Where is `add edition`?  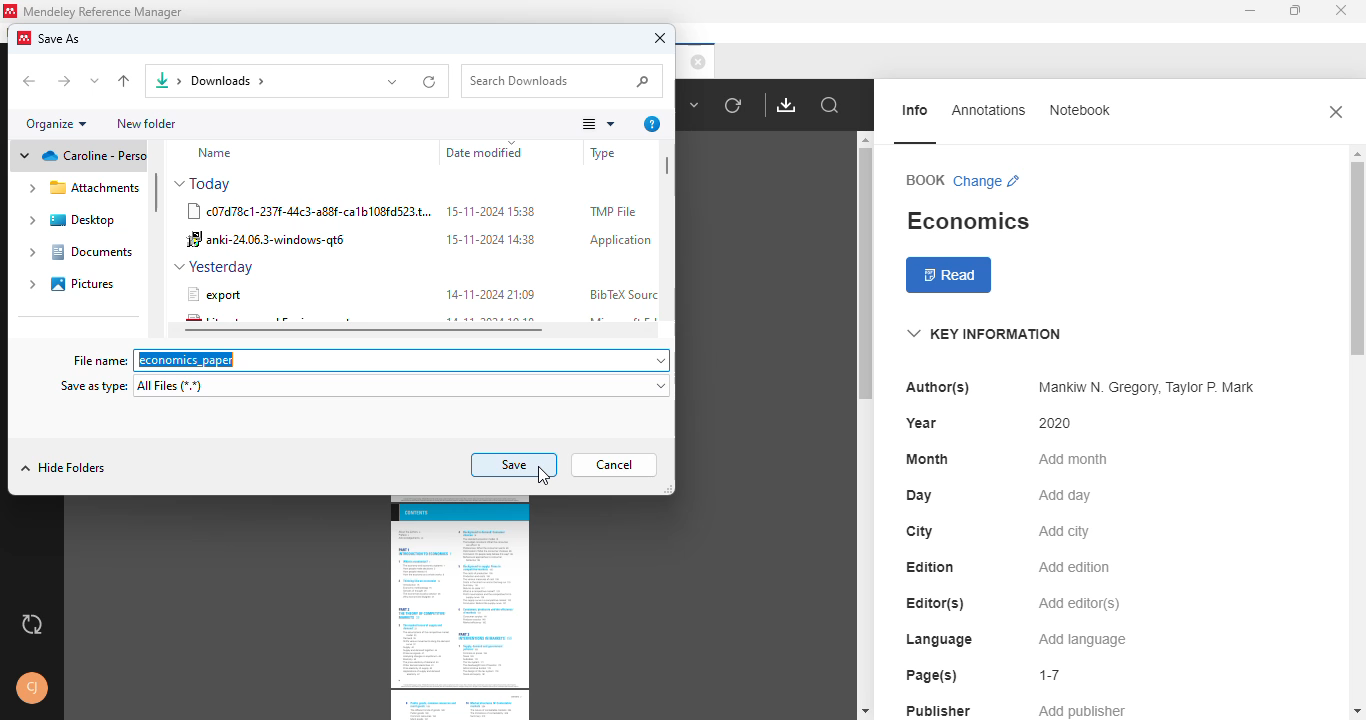
add edition is located at coordinates (1075, 567).